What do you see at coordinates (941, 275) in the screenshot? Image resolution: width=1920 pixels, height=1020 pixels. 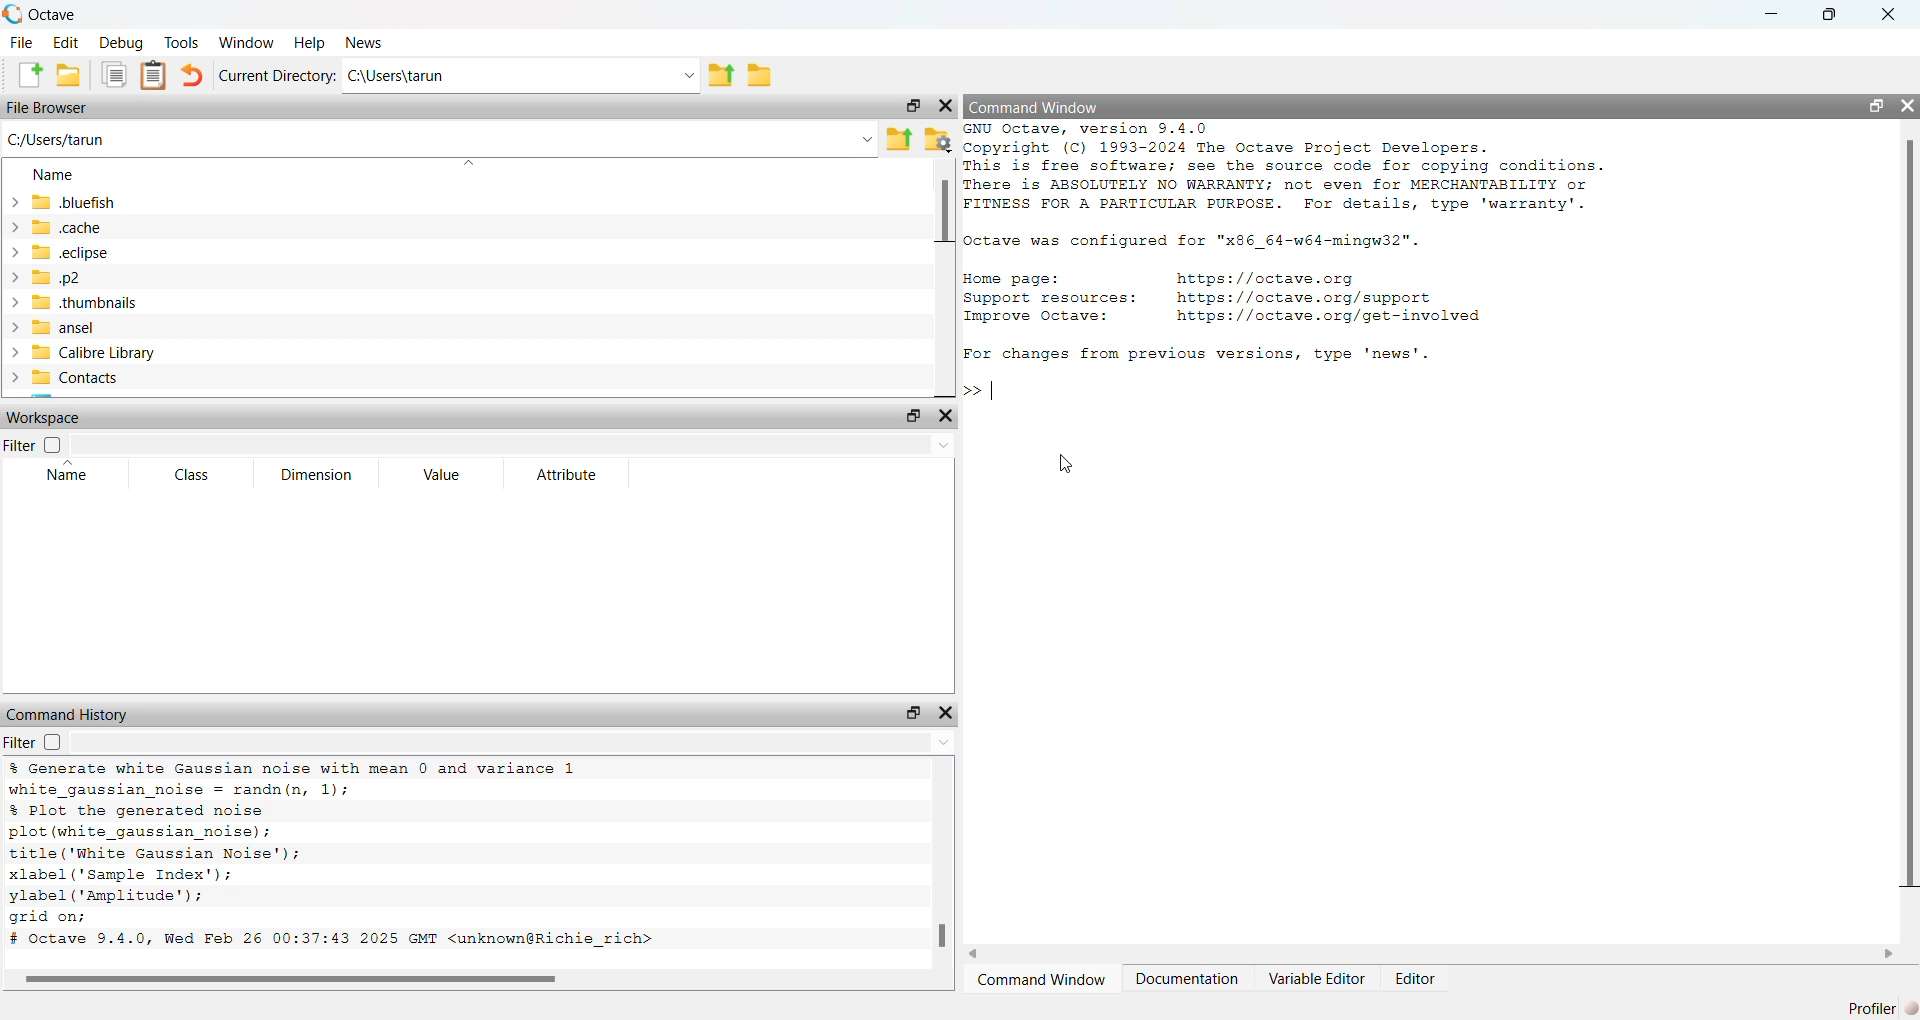 I see `vertical scroll bar` at bounding box center [941, 275].